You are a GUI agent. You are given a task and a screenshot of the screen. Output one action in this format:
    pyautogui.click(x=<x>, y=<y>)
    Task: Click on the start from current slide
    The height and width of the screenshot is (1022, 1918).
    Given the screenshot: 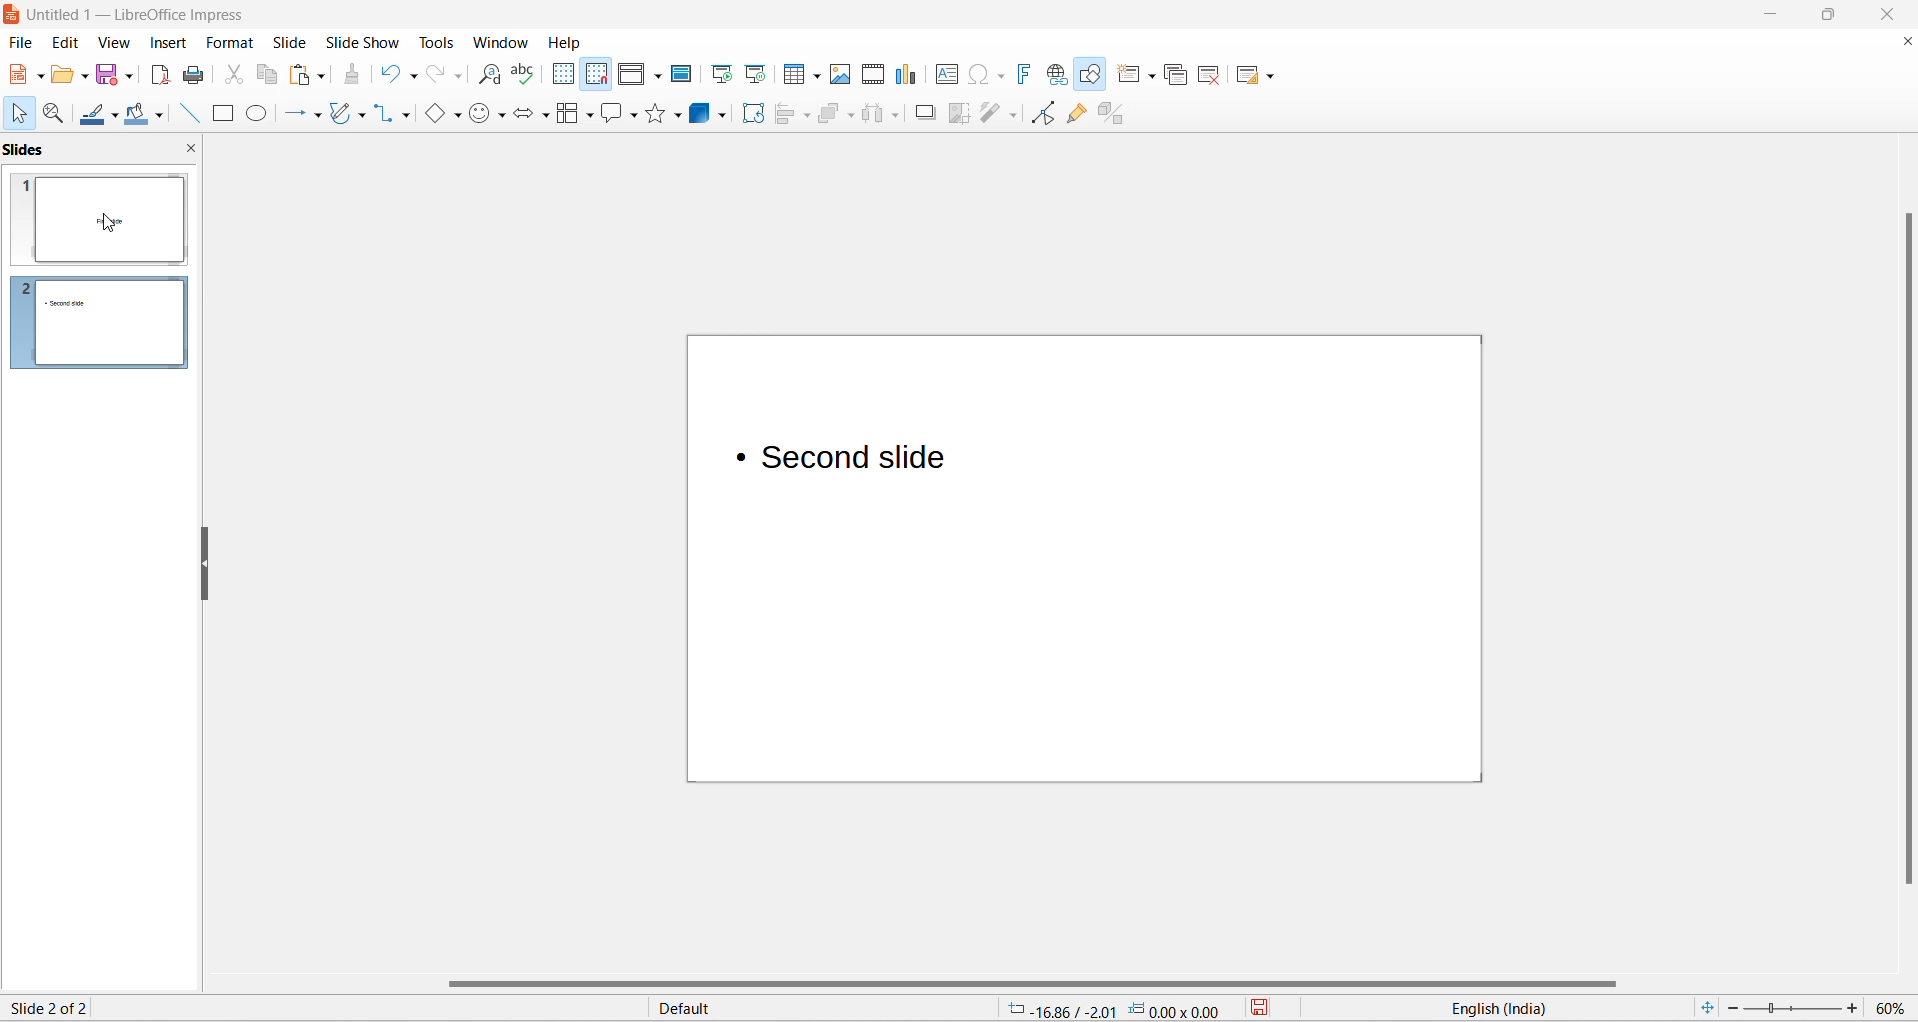 What is the action you would take?
    pyautogui.click(x=758, y=74)
    